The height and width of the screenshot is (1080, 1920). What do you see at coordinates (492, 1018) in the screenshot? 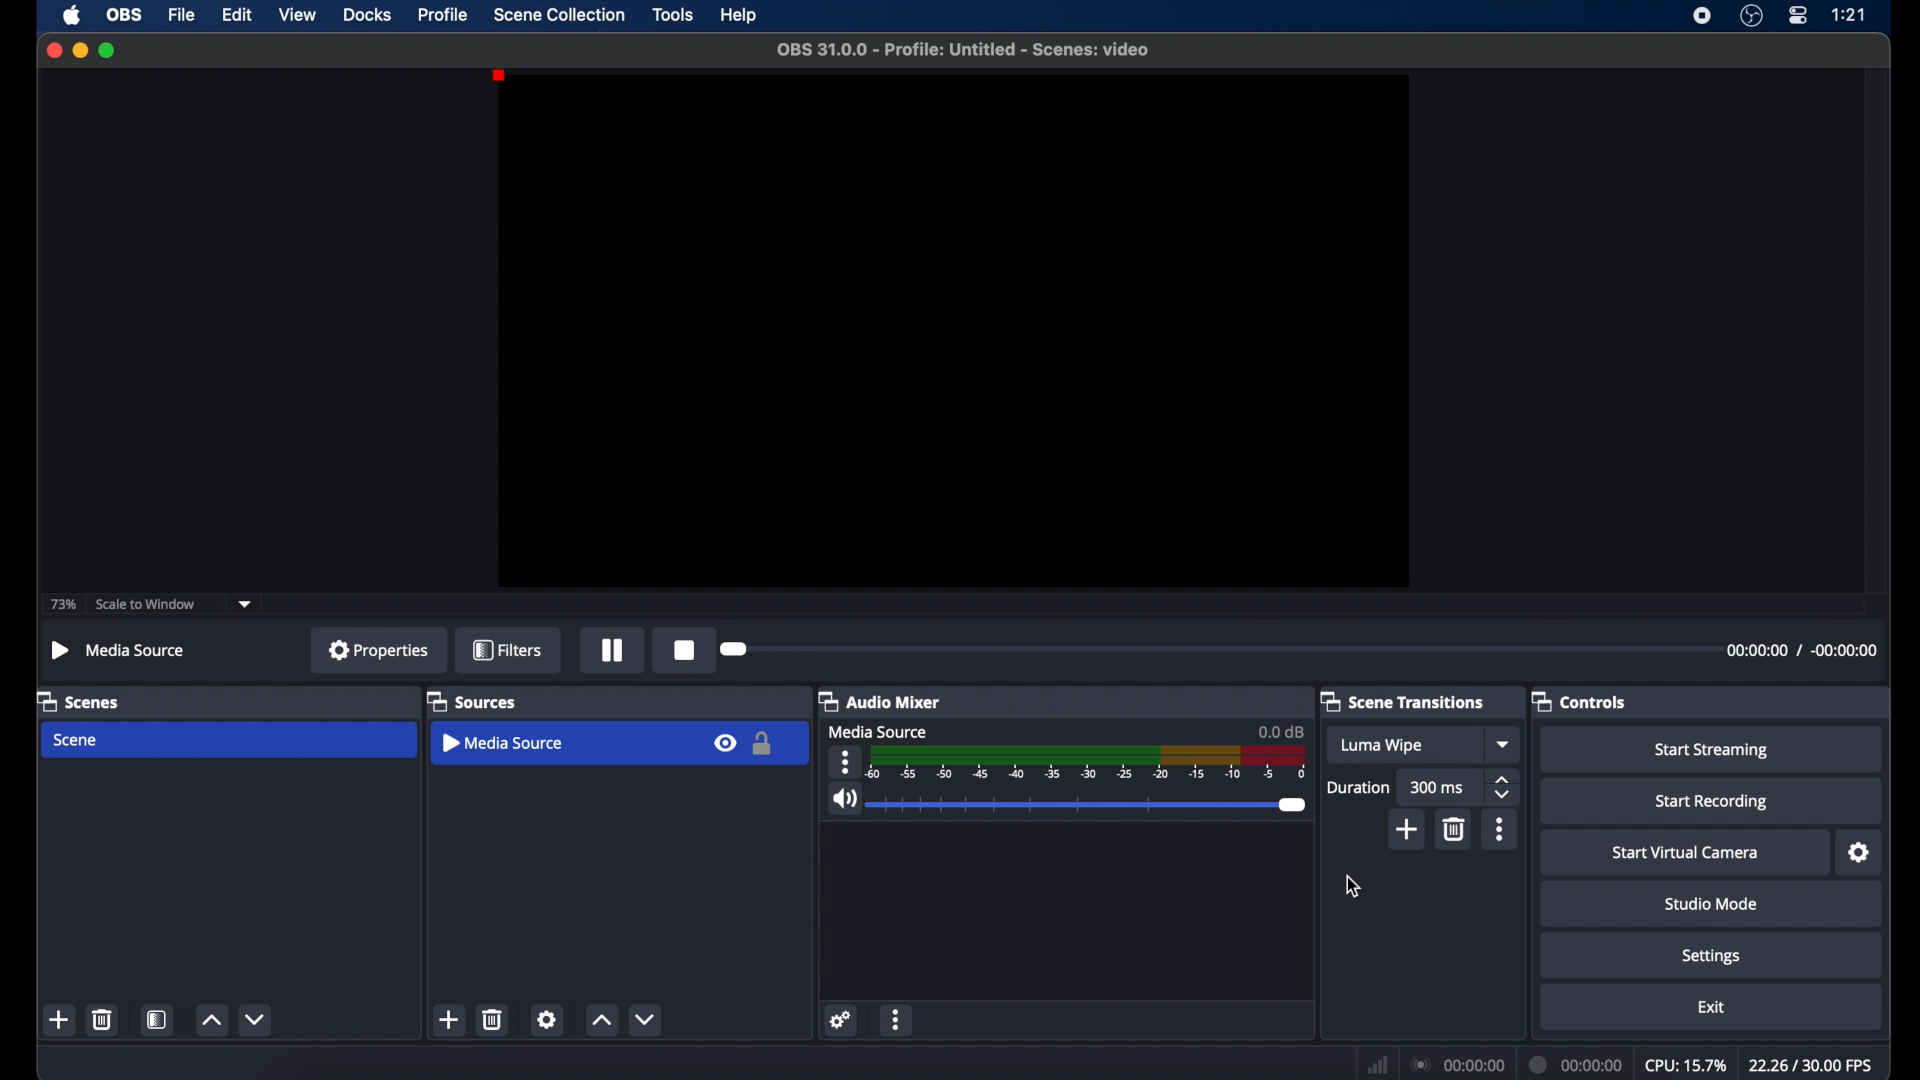
I see `delete` at bounding box center [492, 1018].